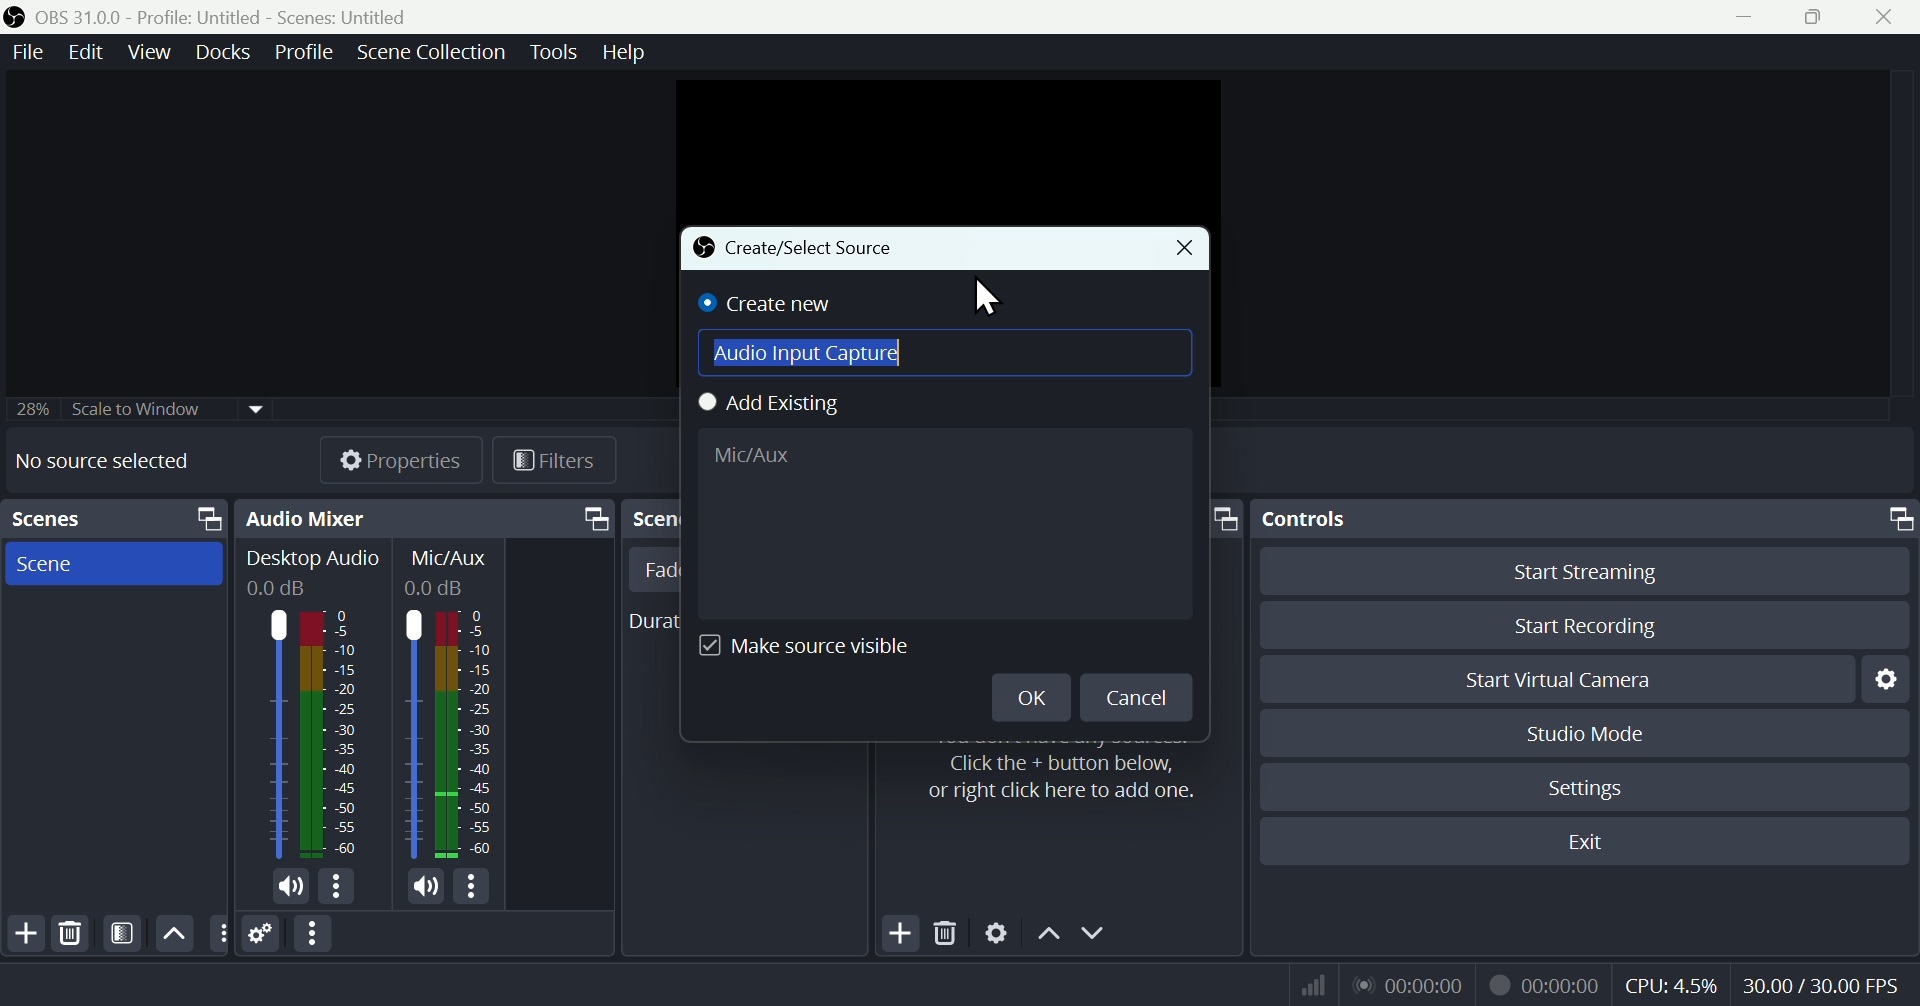  I want to click on Close, so click(1882, 17).